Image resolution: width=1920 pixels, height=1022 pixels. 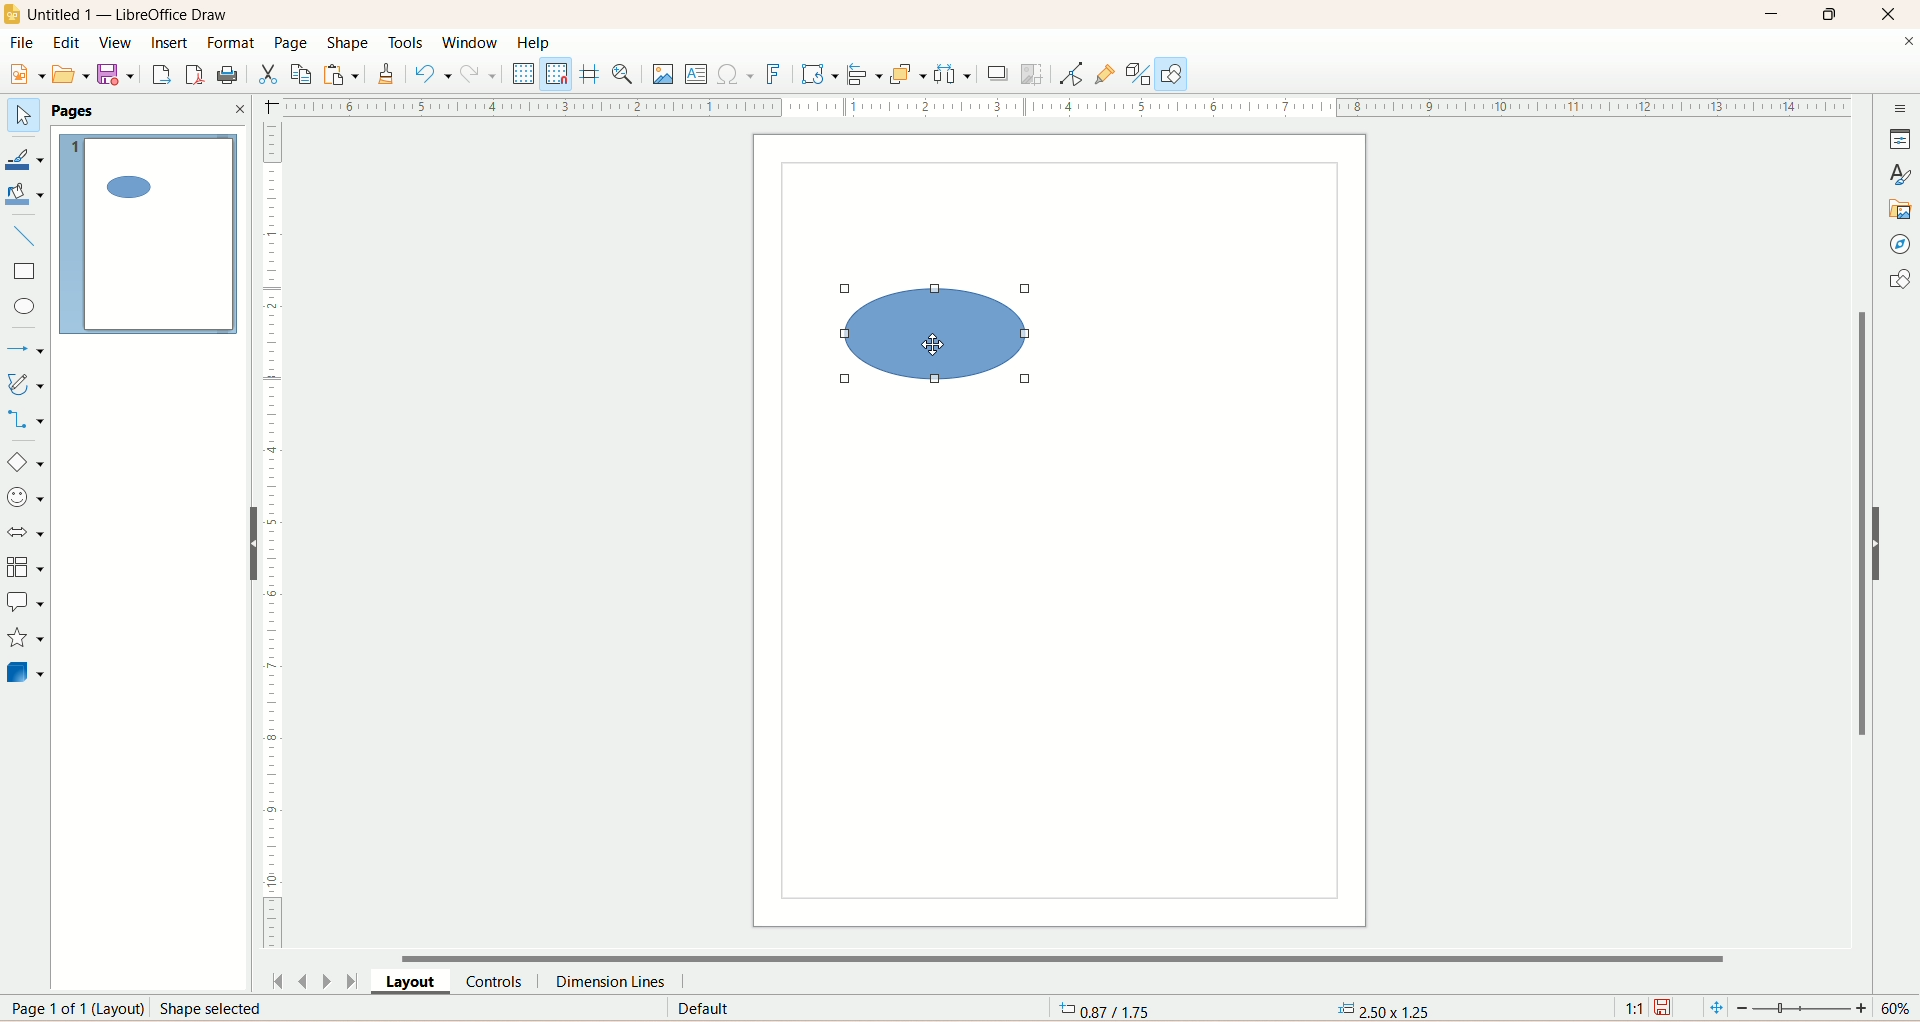 What do you see at coordinates (482, 76) in the screenshot?
I see `redo` at bounding box center [482, 76].